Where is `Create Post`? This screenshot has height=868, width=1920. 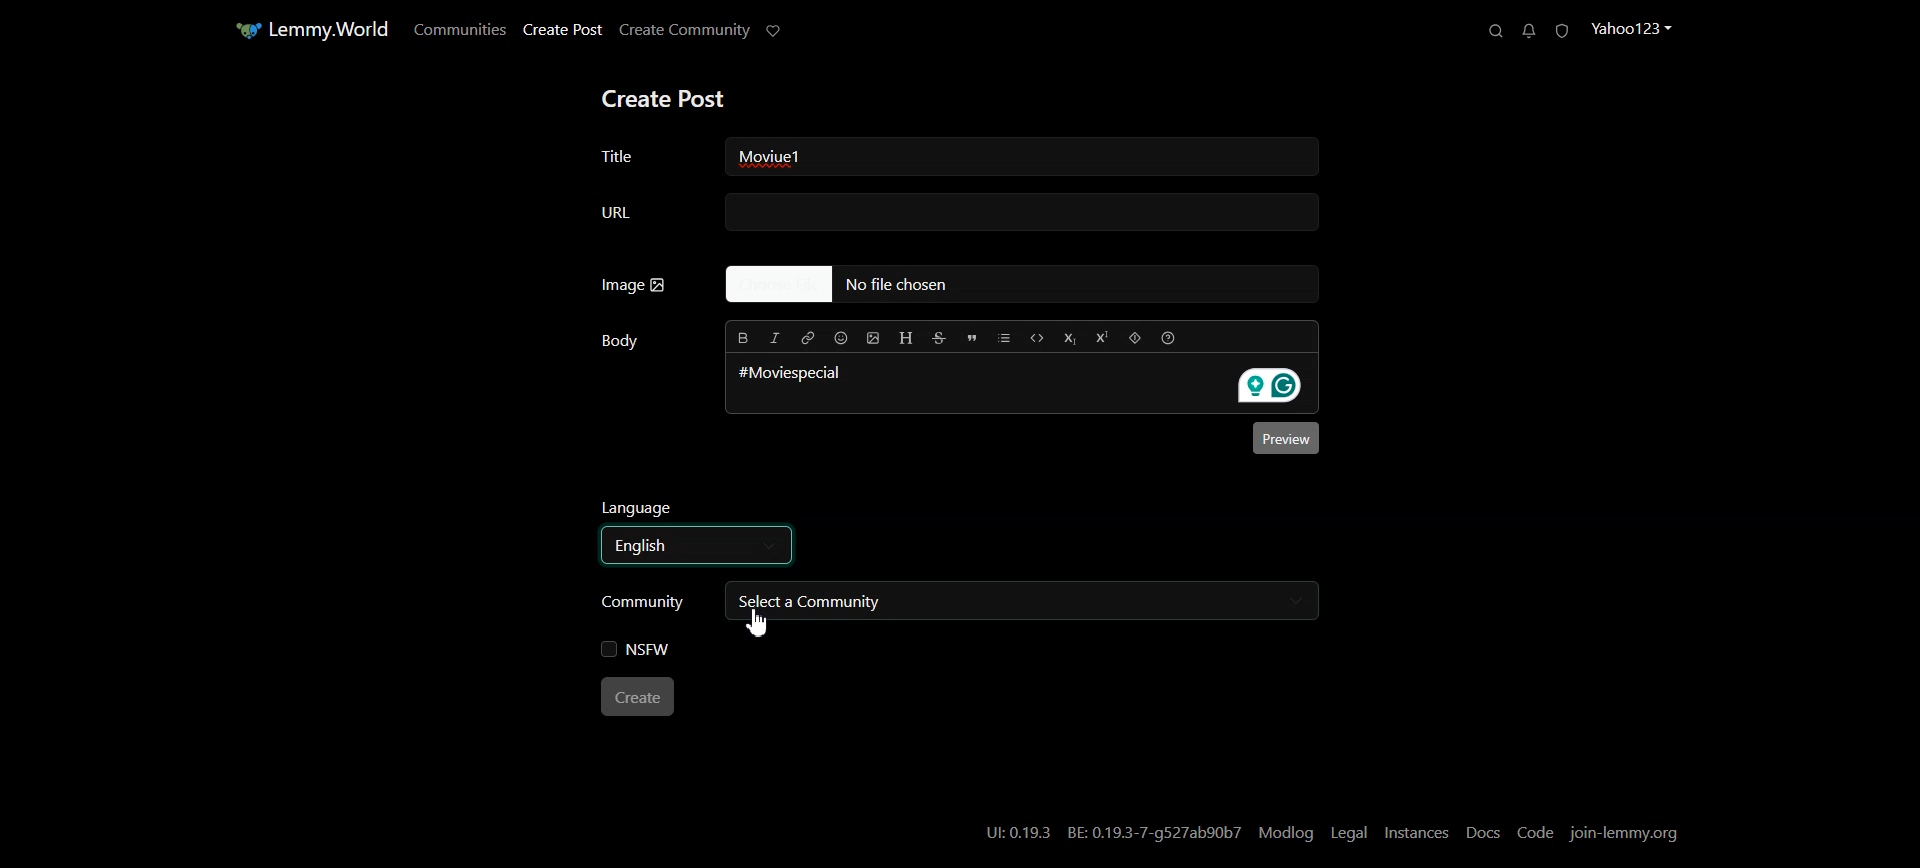
Create Post is located at coordinates (561, 30).